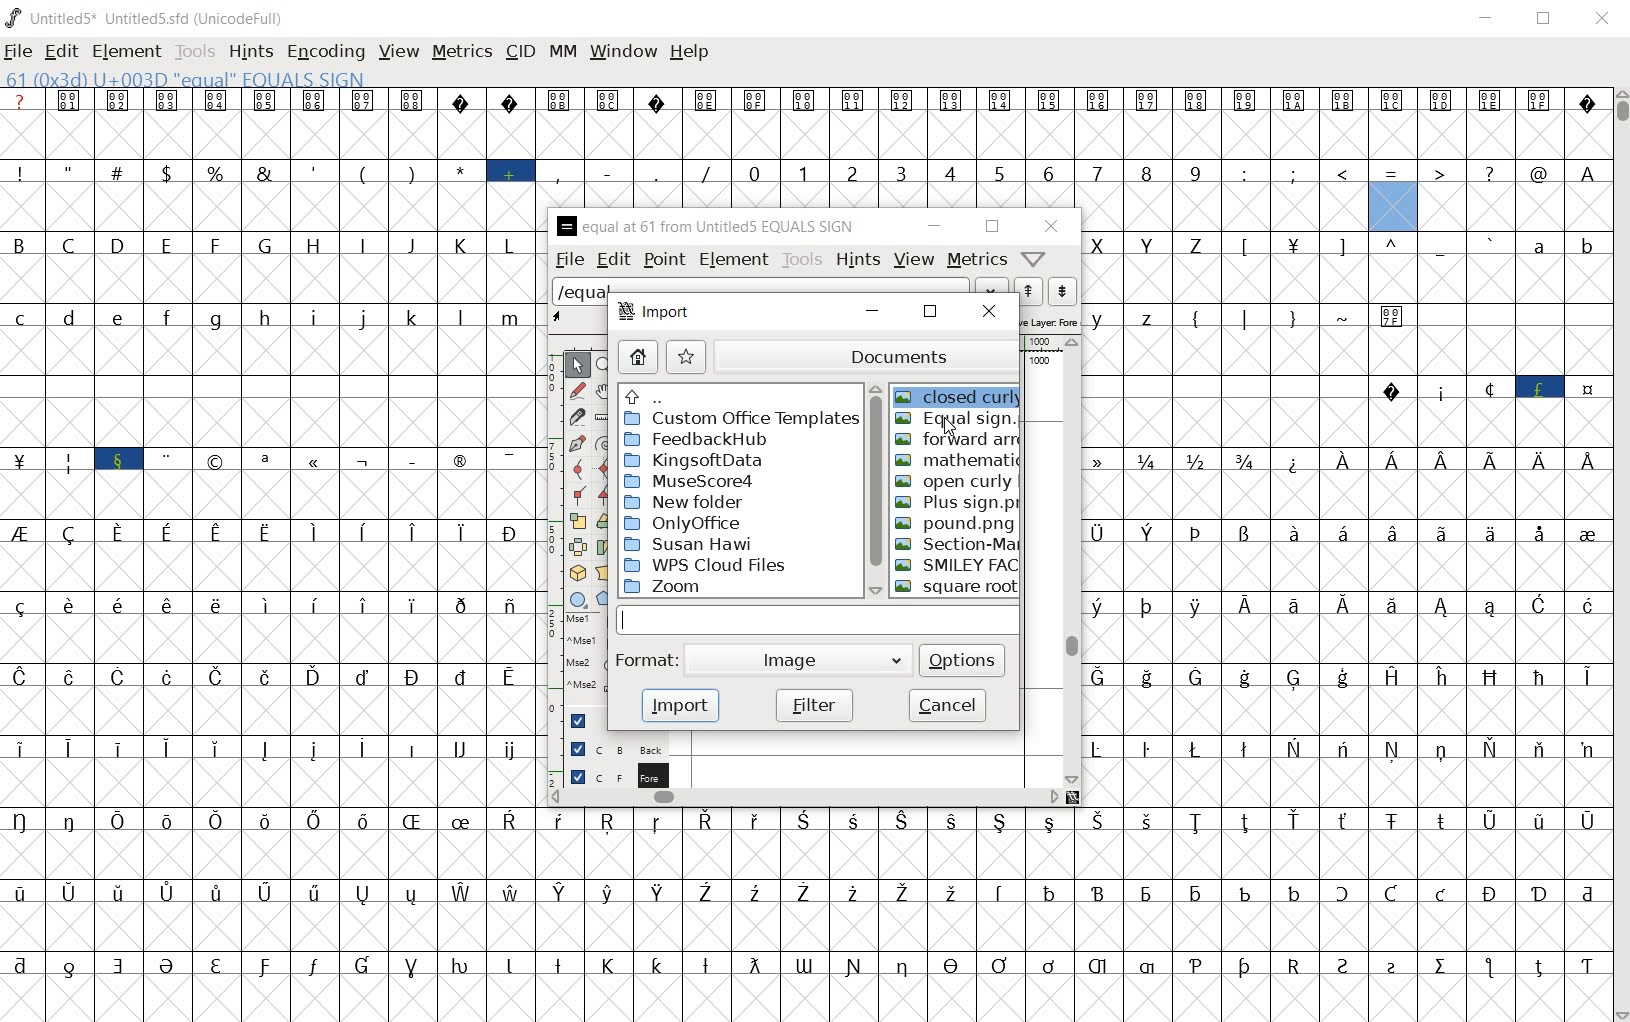  What do you see at coordinates (1064, 291) in the screenshot?
I see `show the previous word on the list` at bounding box center [1064, 291].